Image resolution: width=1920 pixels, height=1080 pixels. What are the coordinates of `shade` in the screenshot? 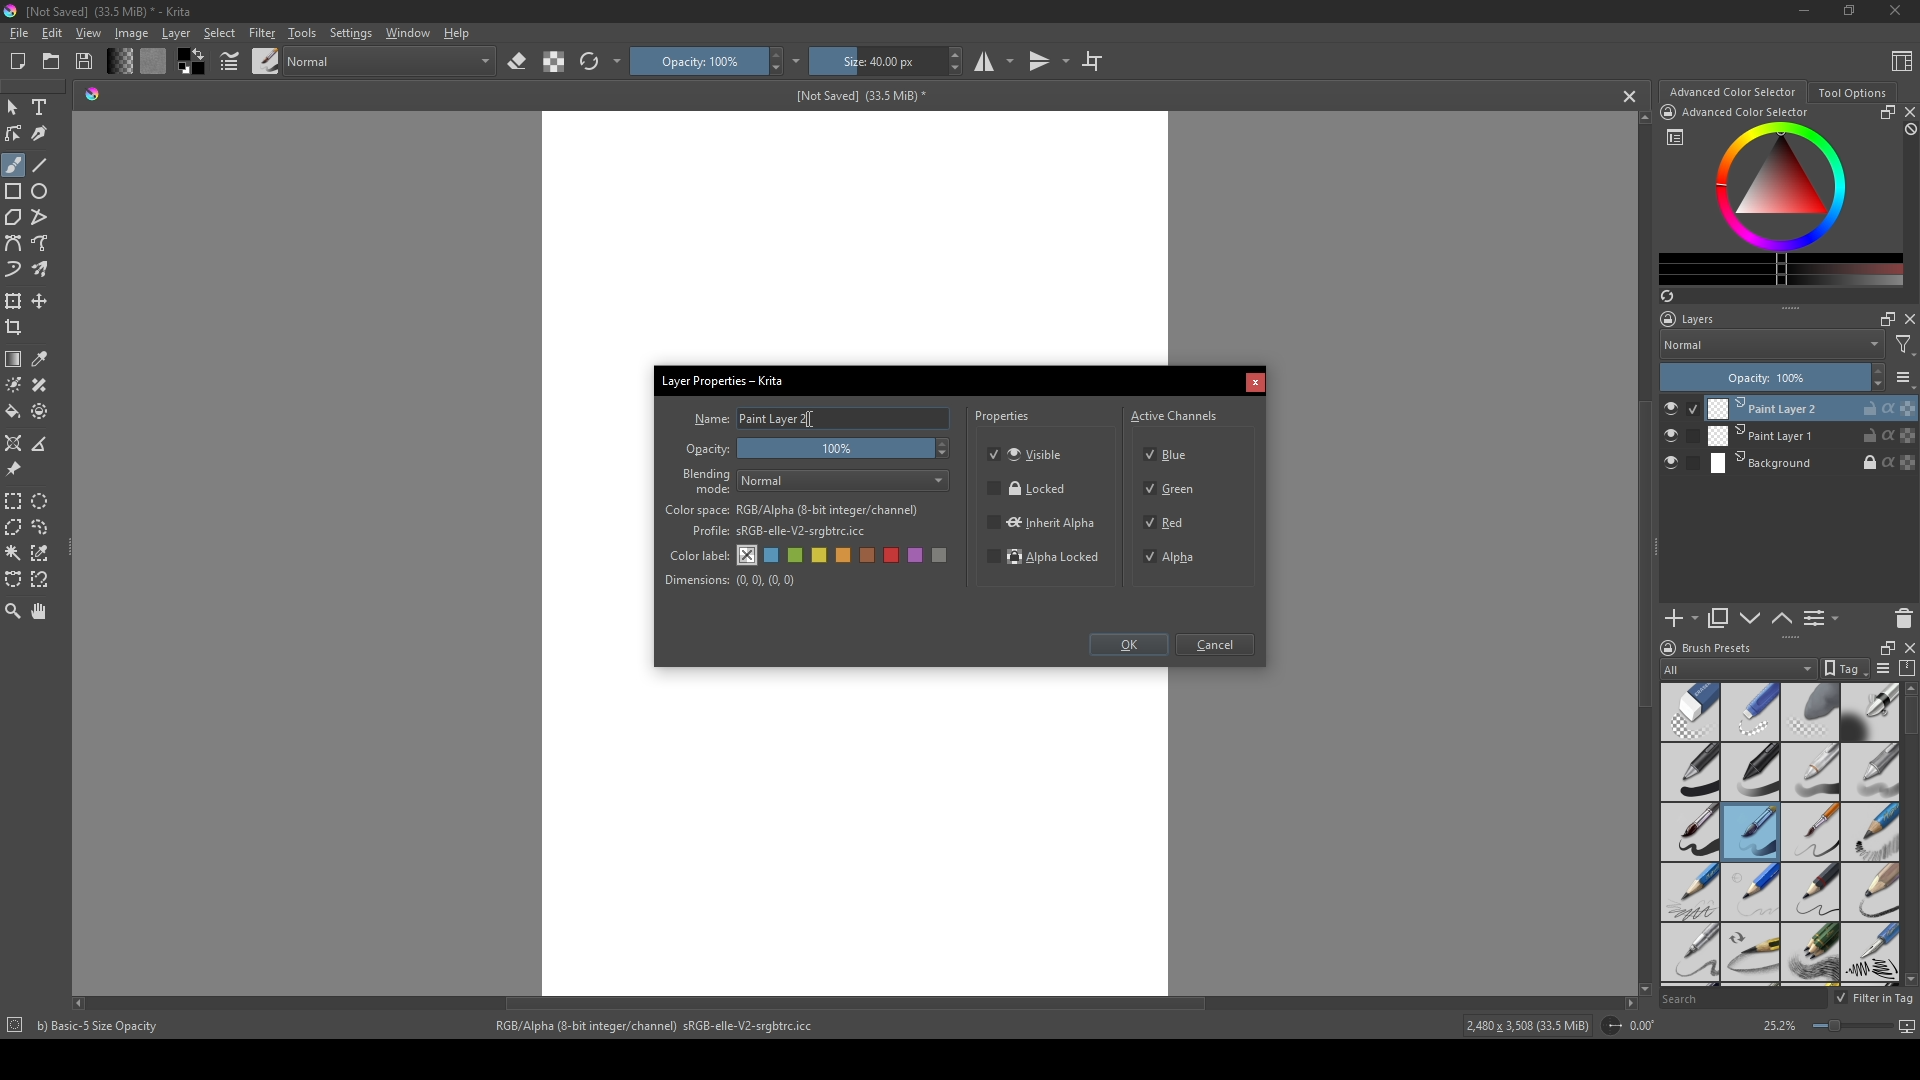 It's located at (92, 93).